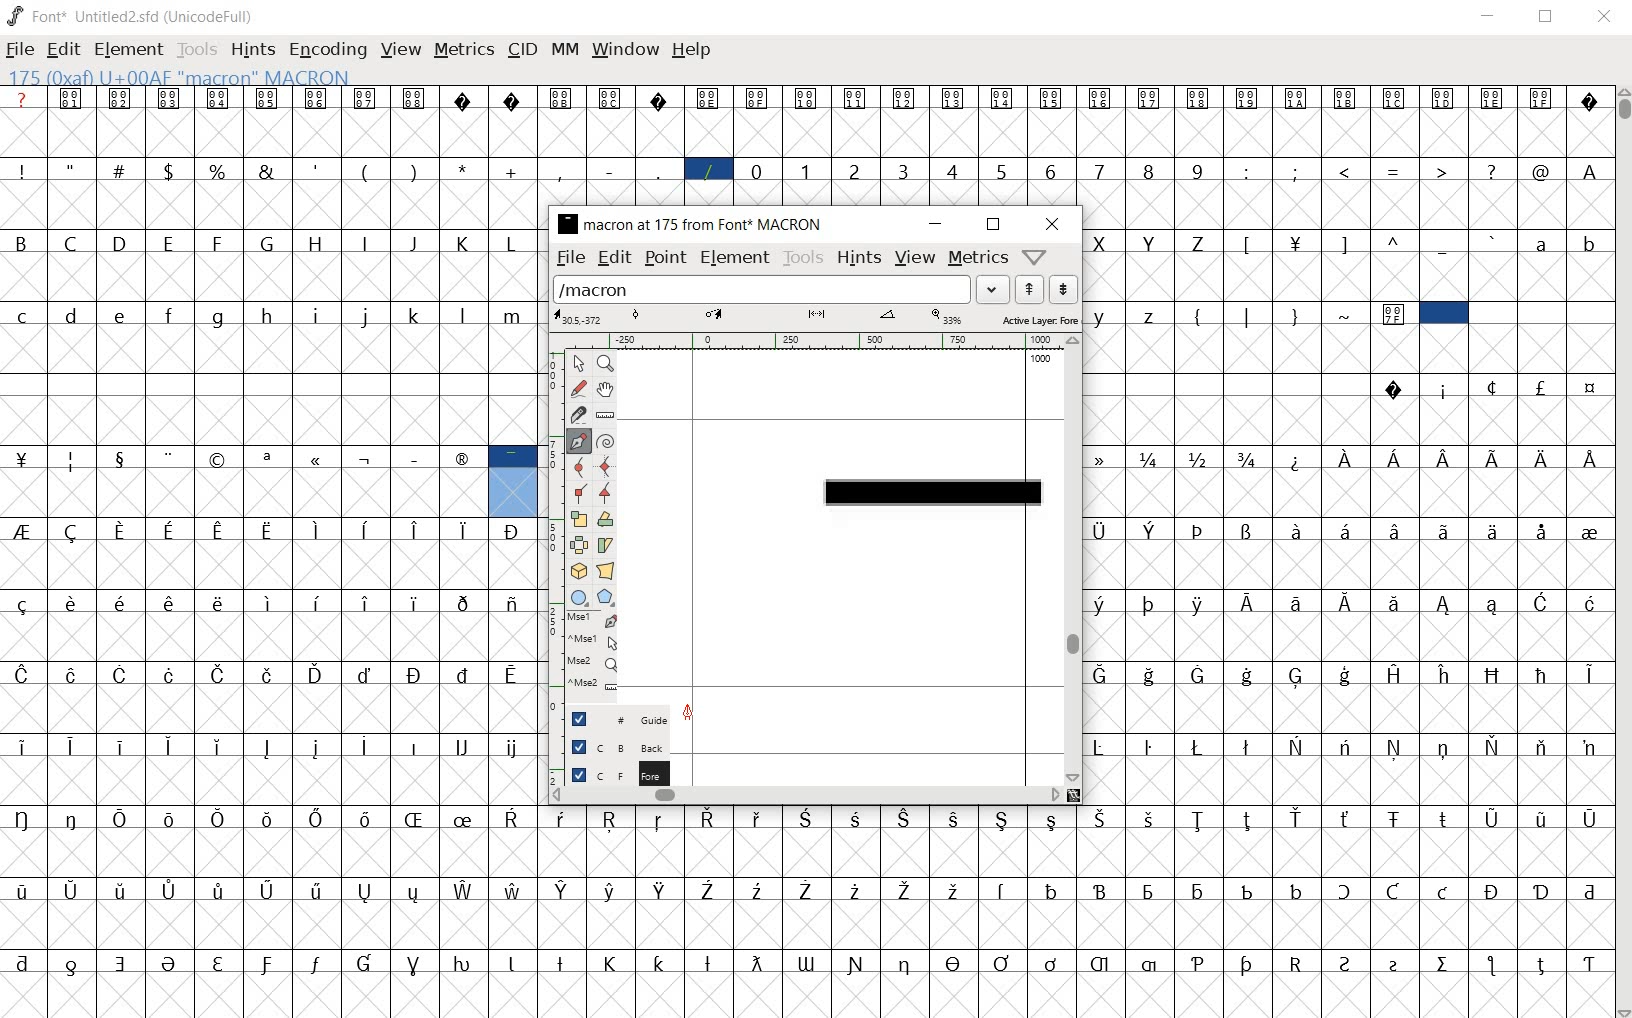  I want to click on 8, so click(1151, 171).